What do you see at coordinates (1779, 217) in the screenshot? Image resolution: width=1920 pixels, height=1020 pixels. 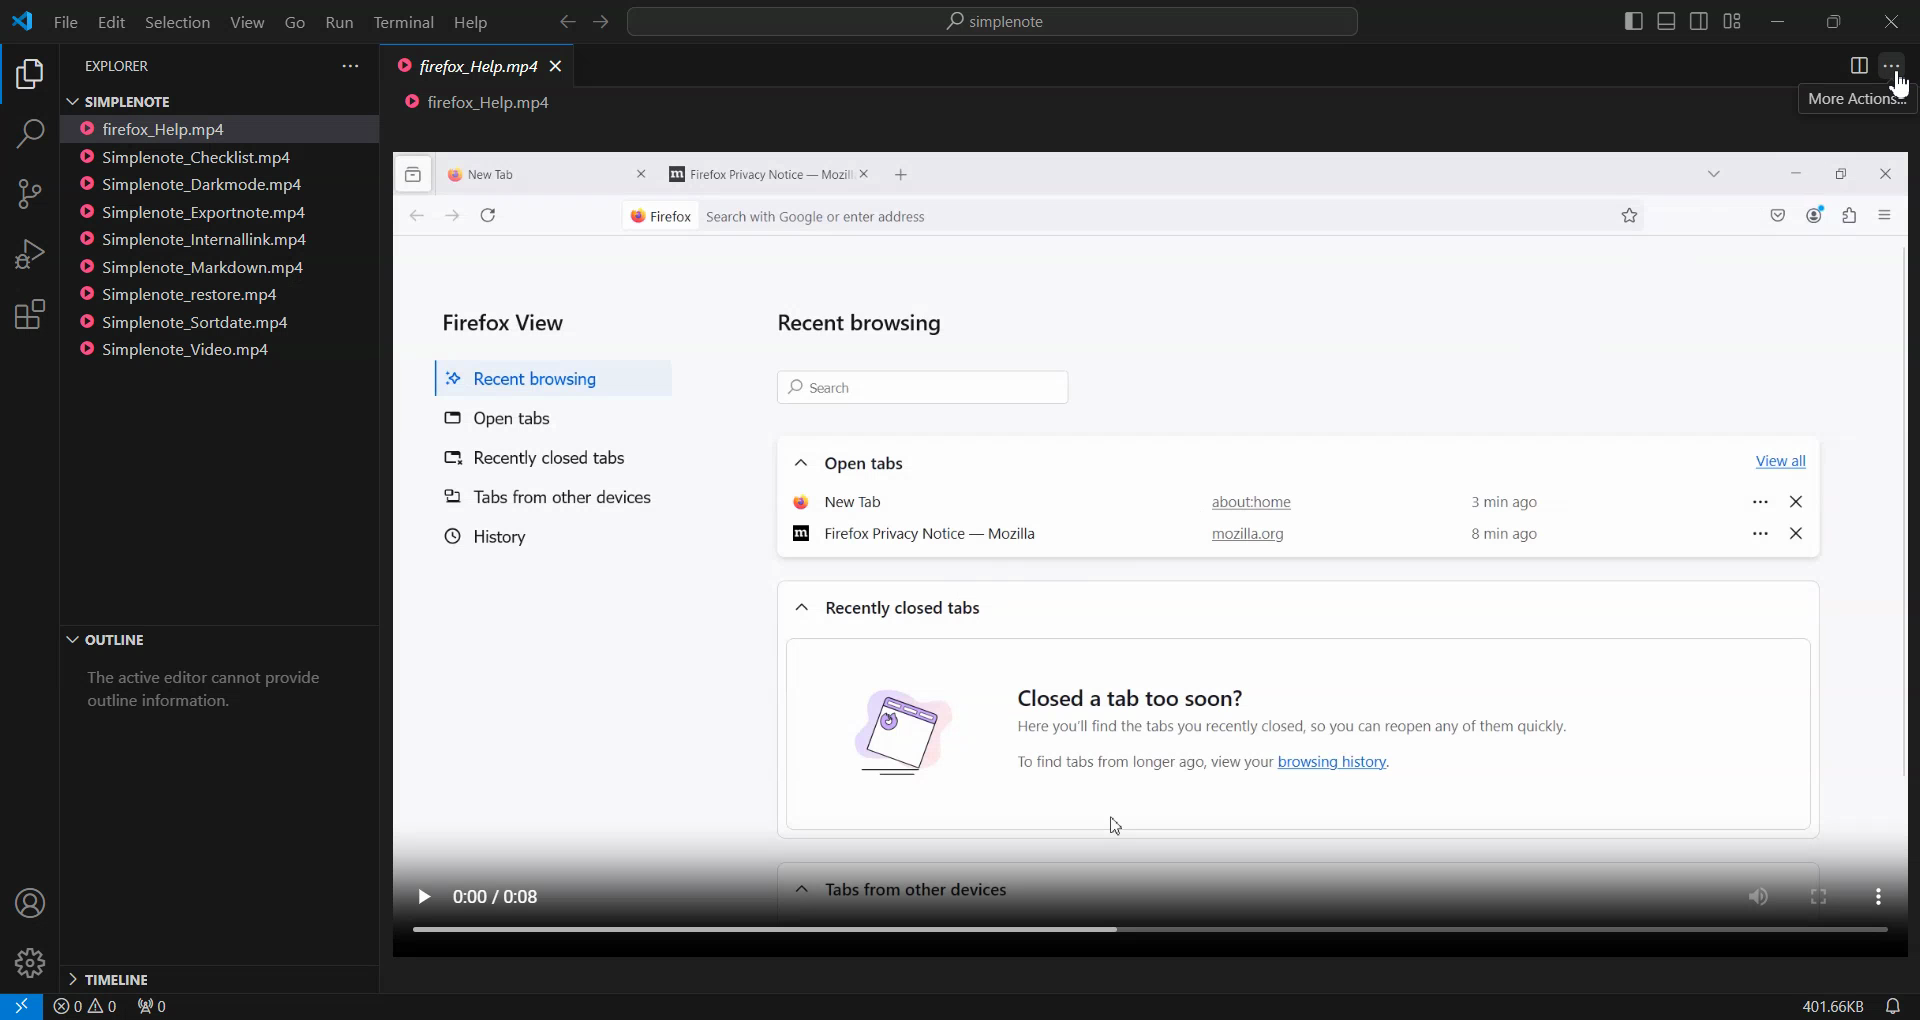 I see `save to pocket` at bounding box center [1779, 217].